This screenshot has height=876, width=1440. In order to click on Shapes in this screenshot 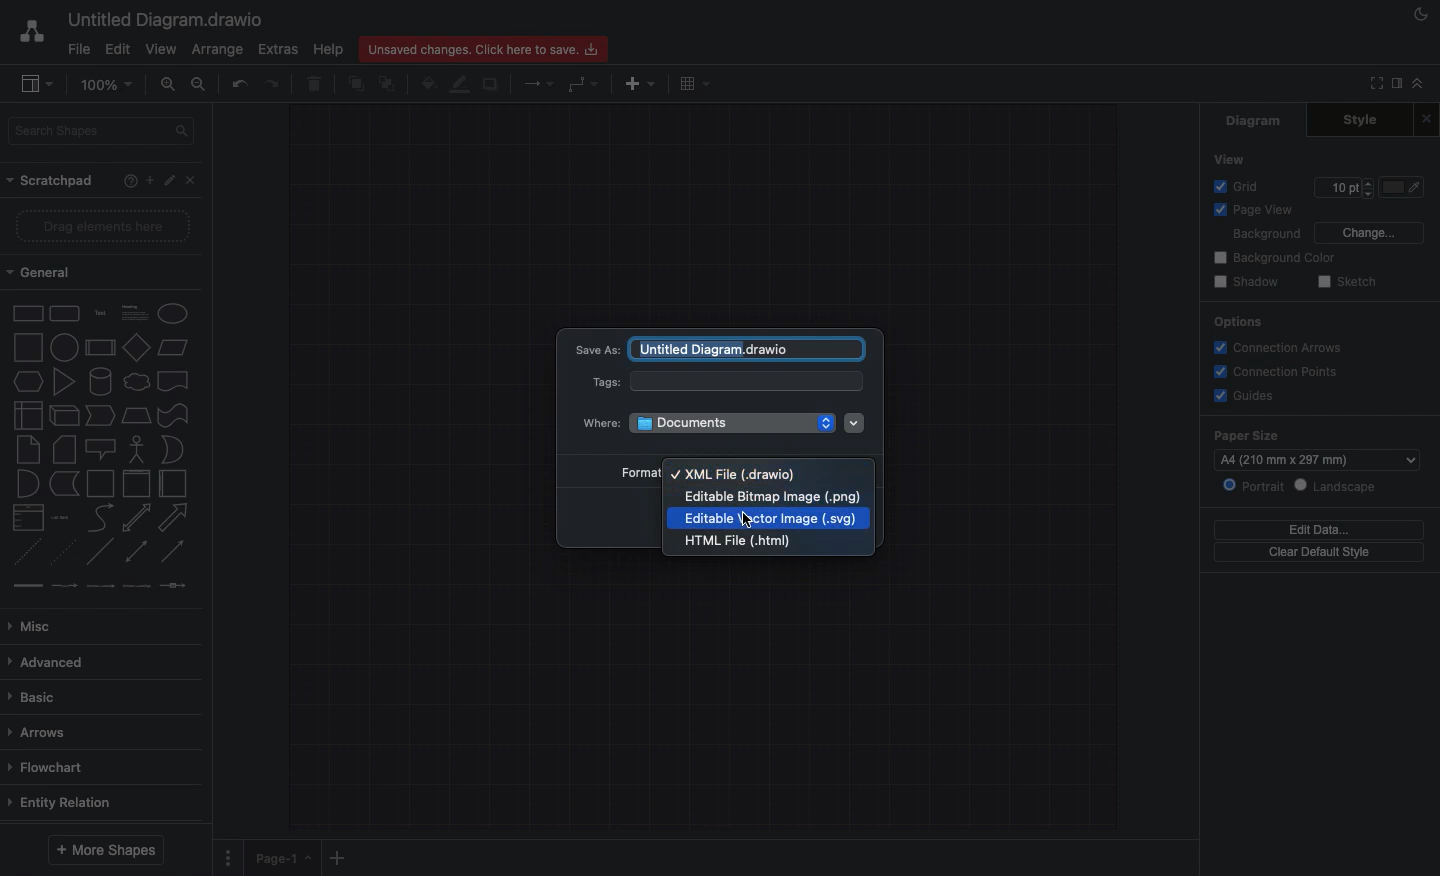, I will do `click(102, 446)`.